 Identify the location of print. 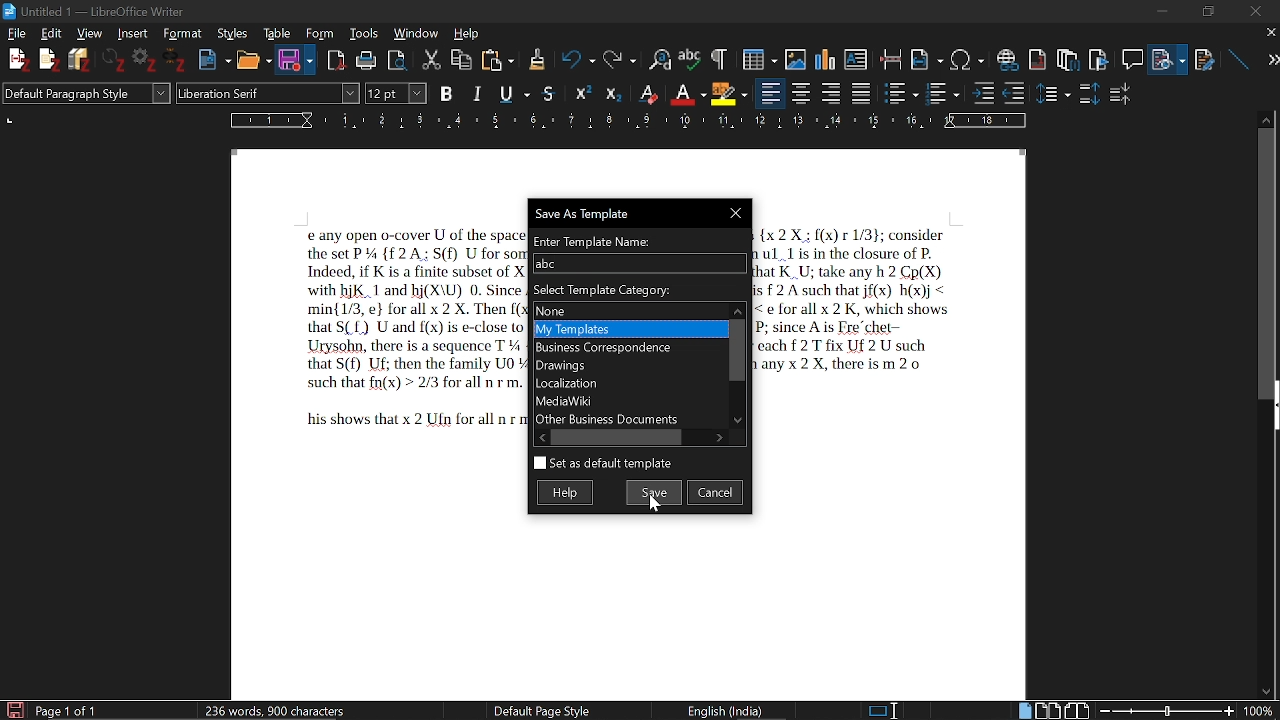
(366, 59).